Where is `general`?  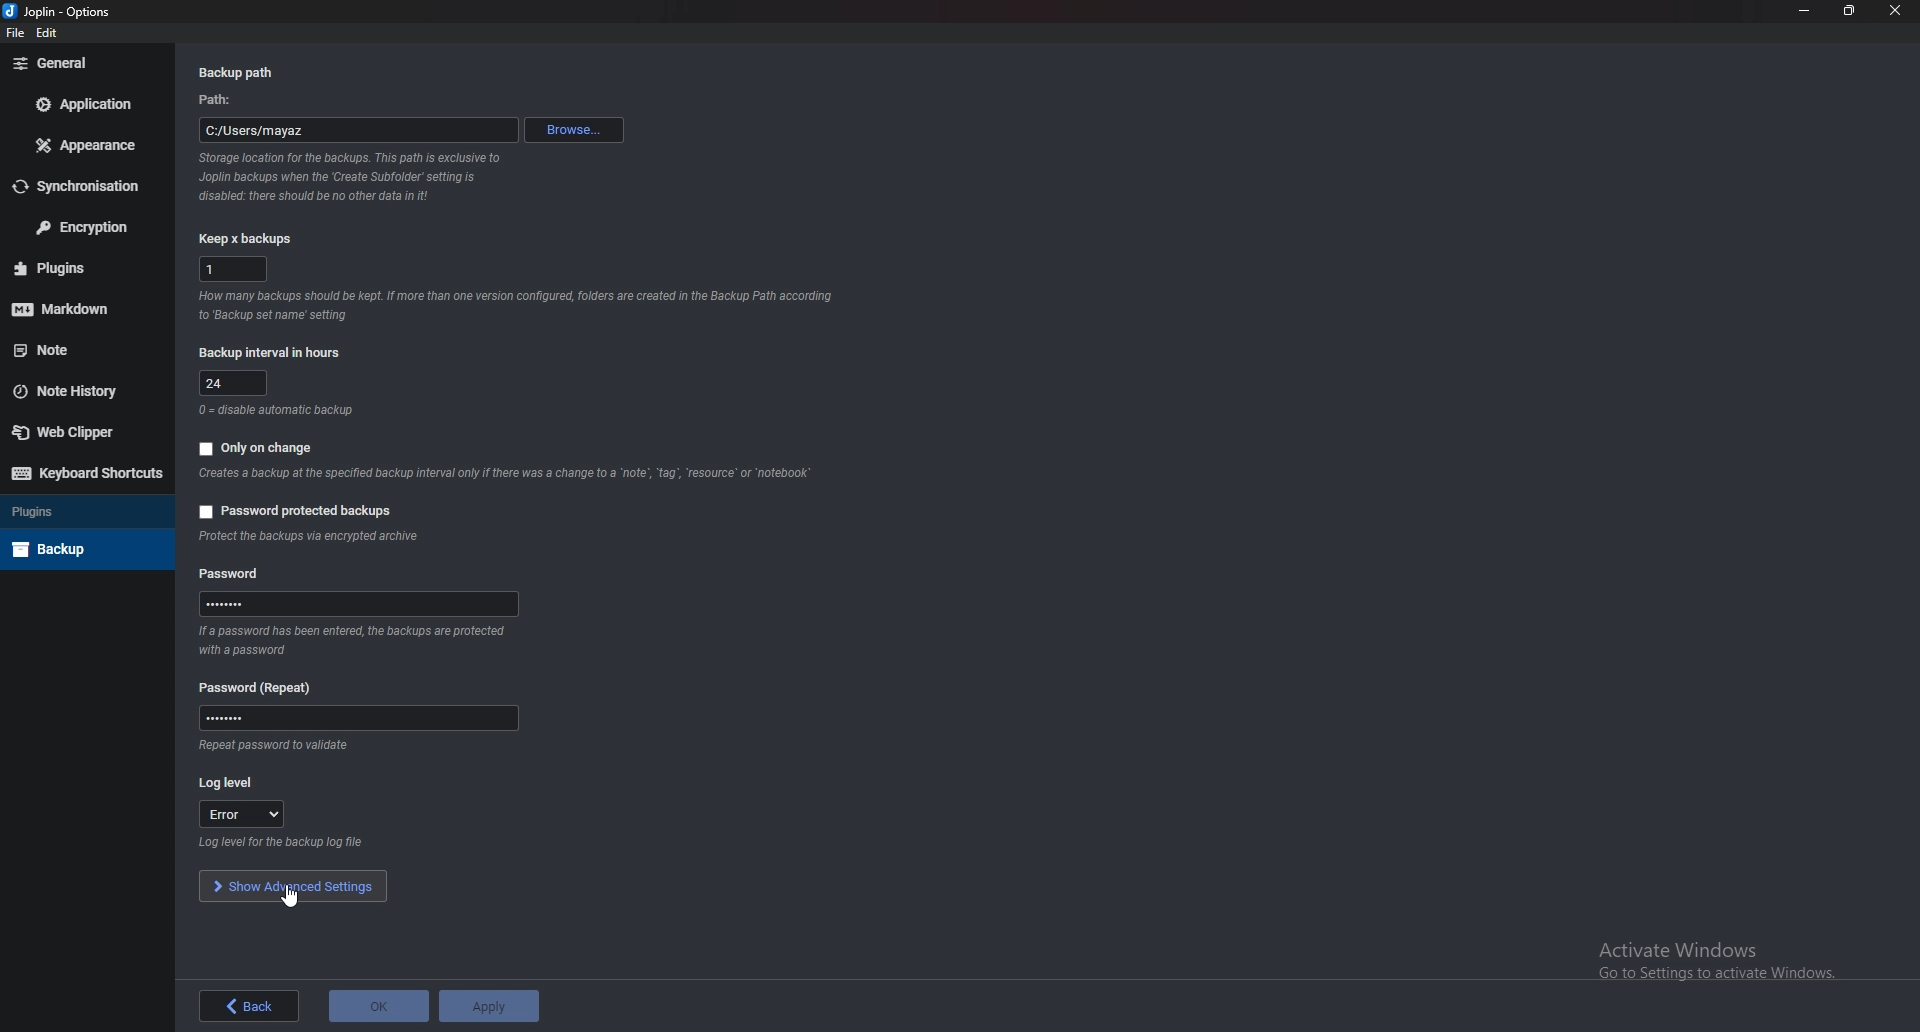 general is located at coordinates (81, 63).